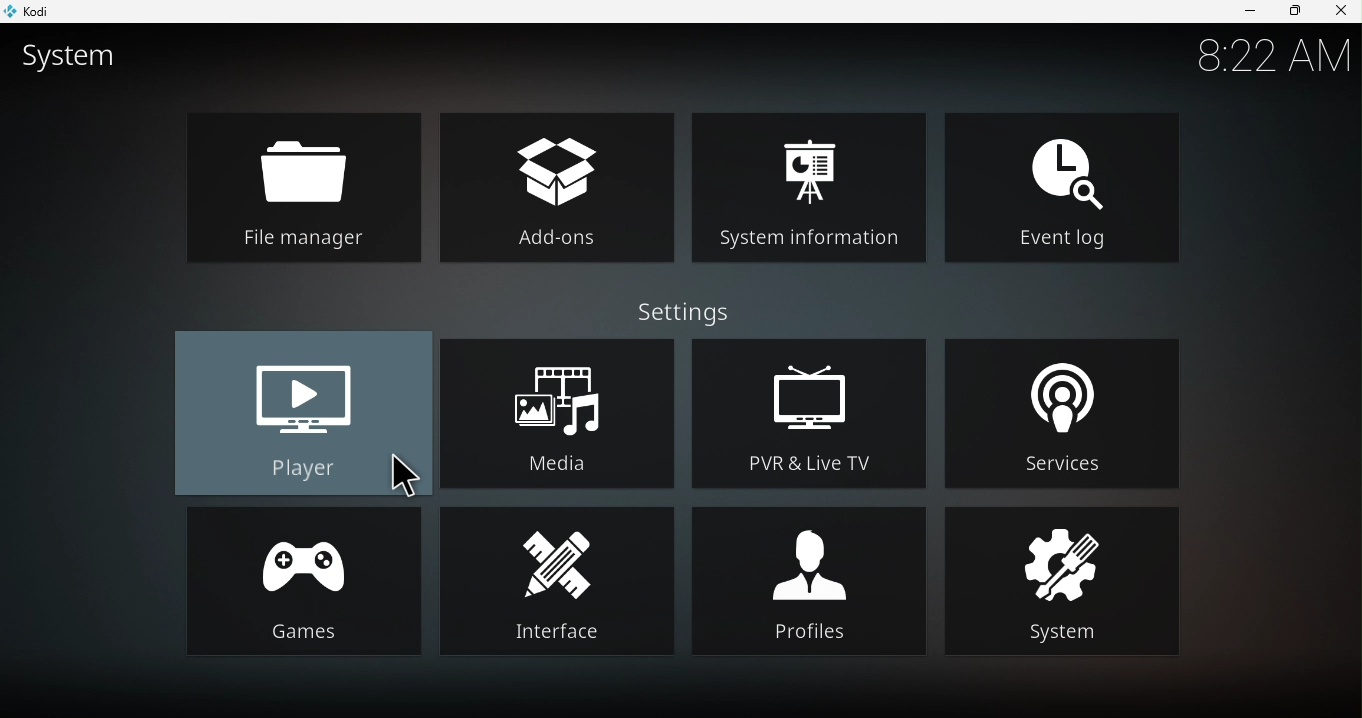  What do you see at coordinates (816, 182) in the screenshot?
I see `System information` at bounding box center [816, 182].